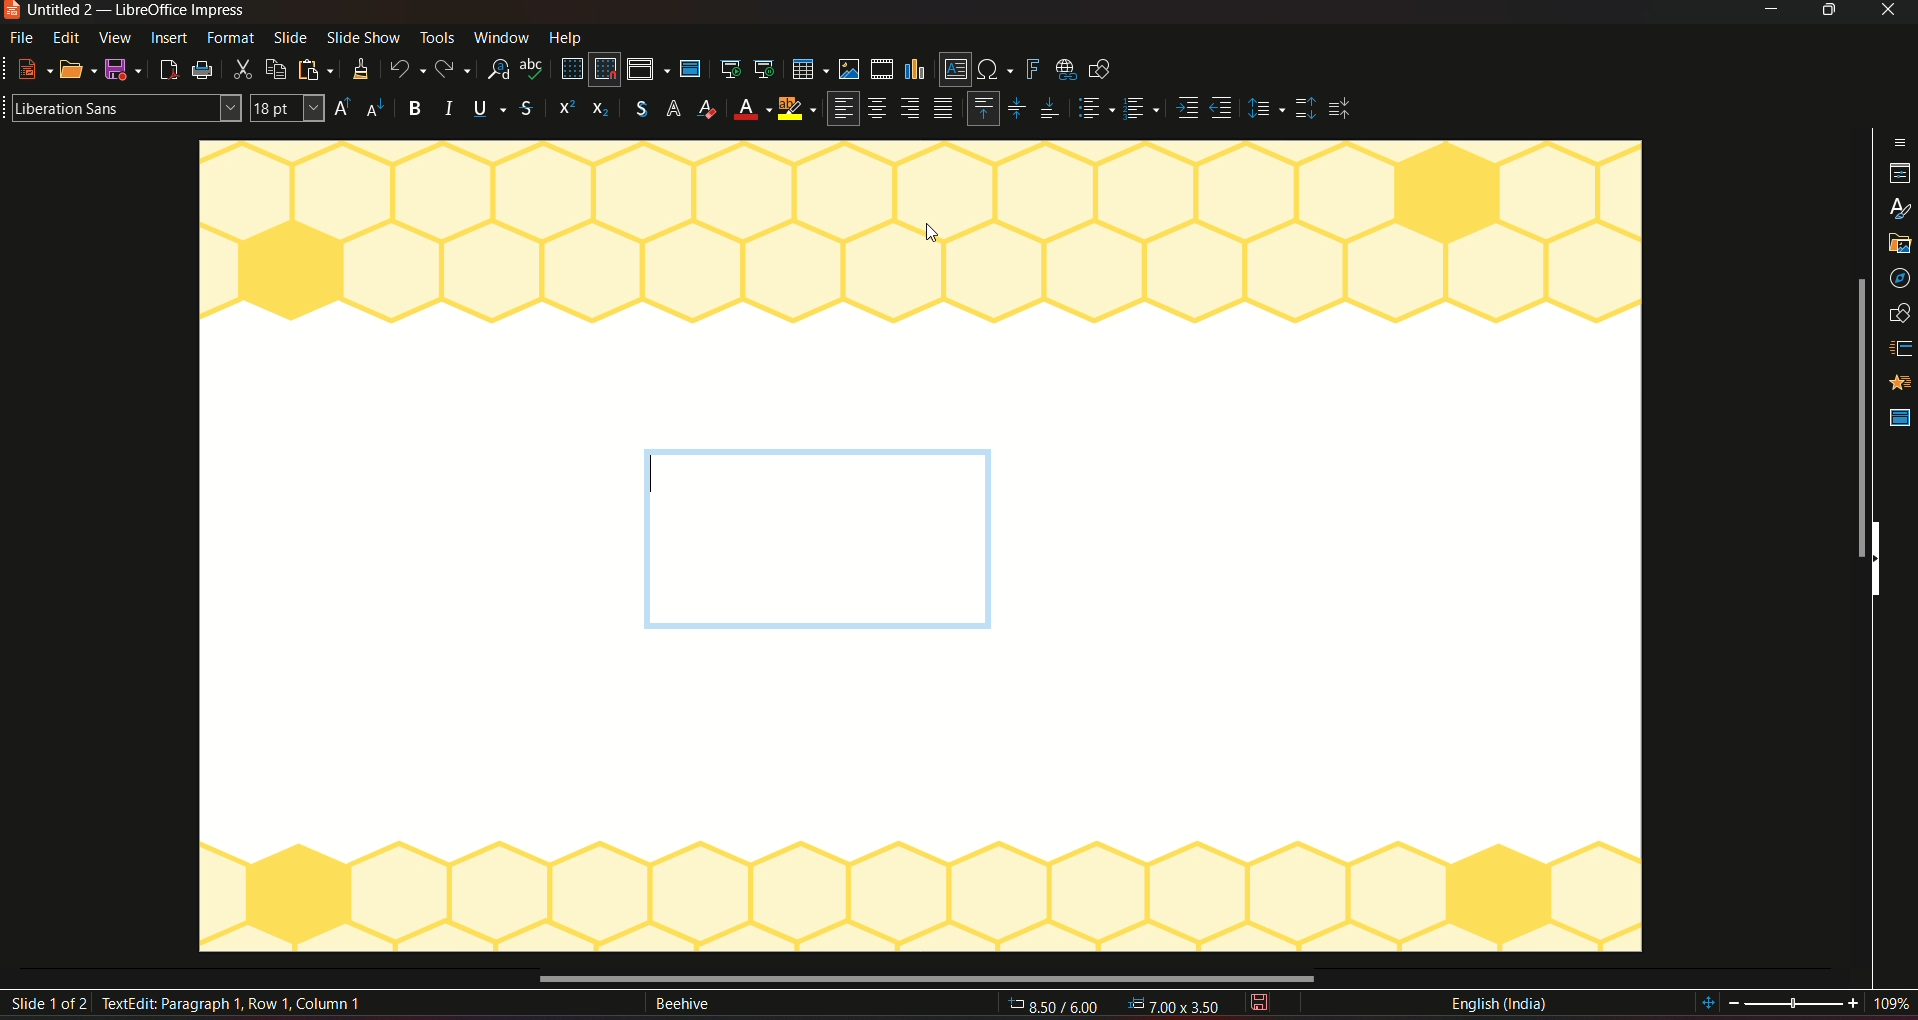  Describe the element at coordinates (917, 68) in the screenshot. I see `insert chart` at that location.